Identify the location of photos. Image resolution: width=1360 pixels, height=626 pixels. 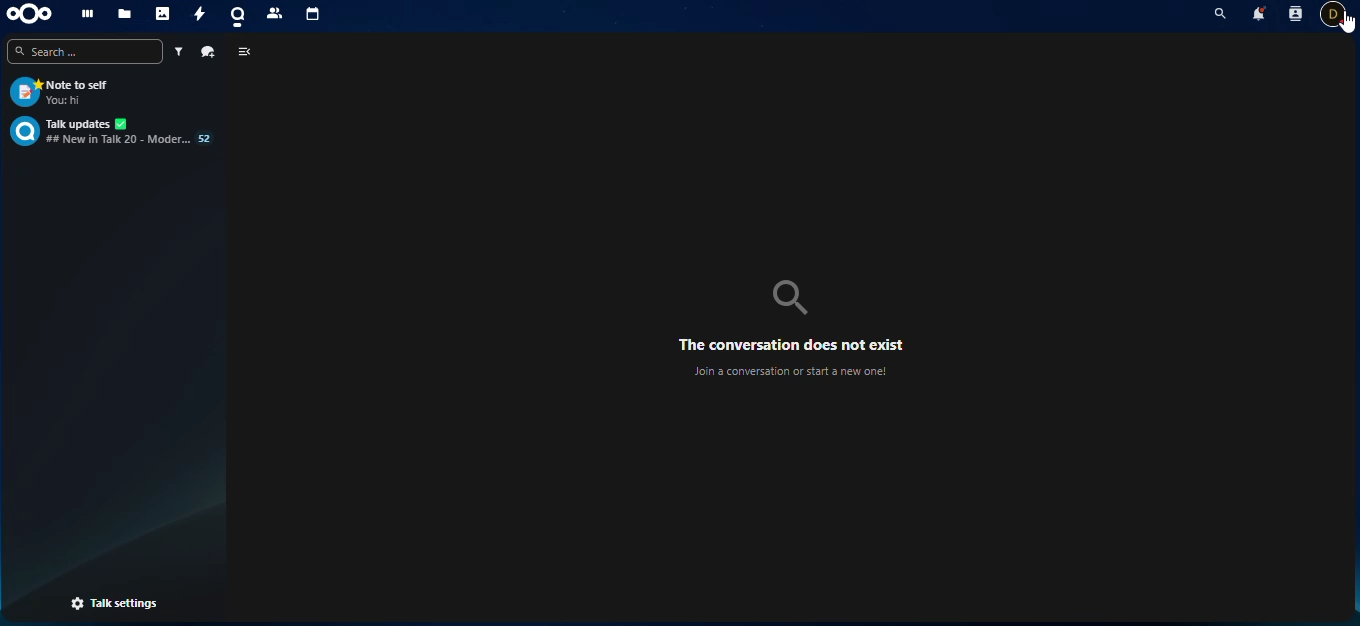
(162, 14).